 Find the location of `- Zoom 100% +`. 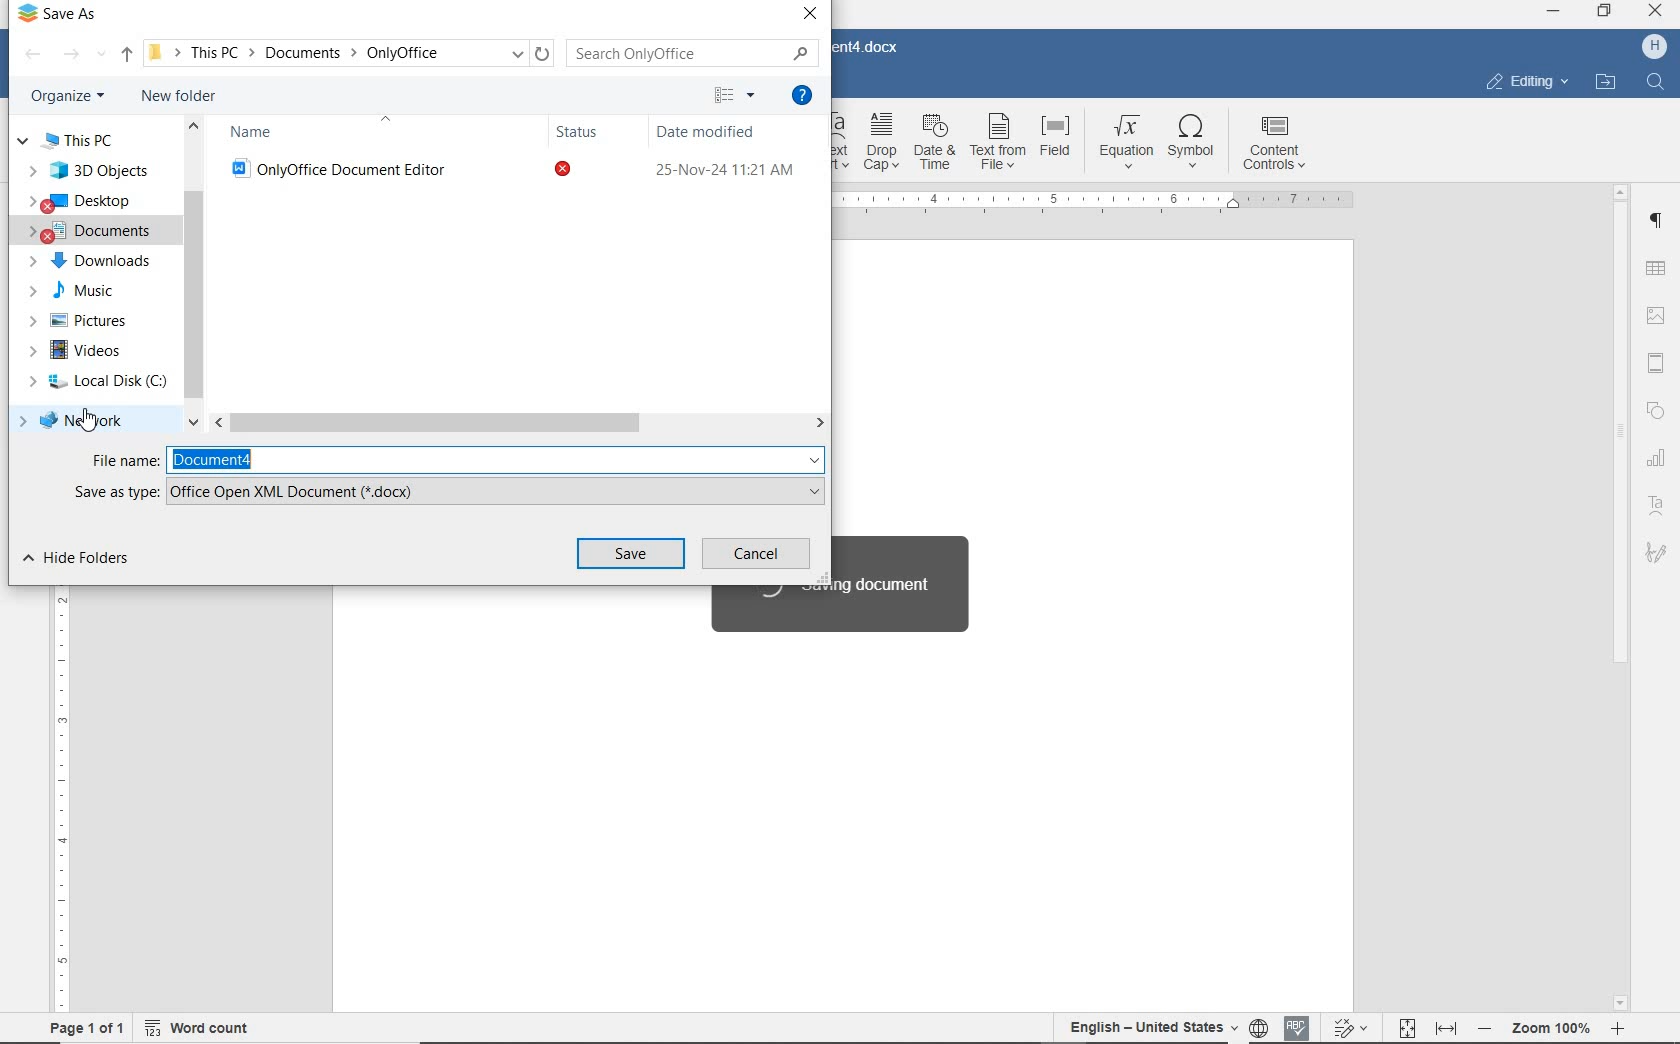

- Zoom 100% + is located at coordinates (1554, 1028).